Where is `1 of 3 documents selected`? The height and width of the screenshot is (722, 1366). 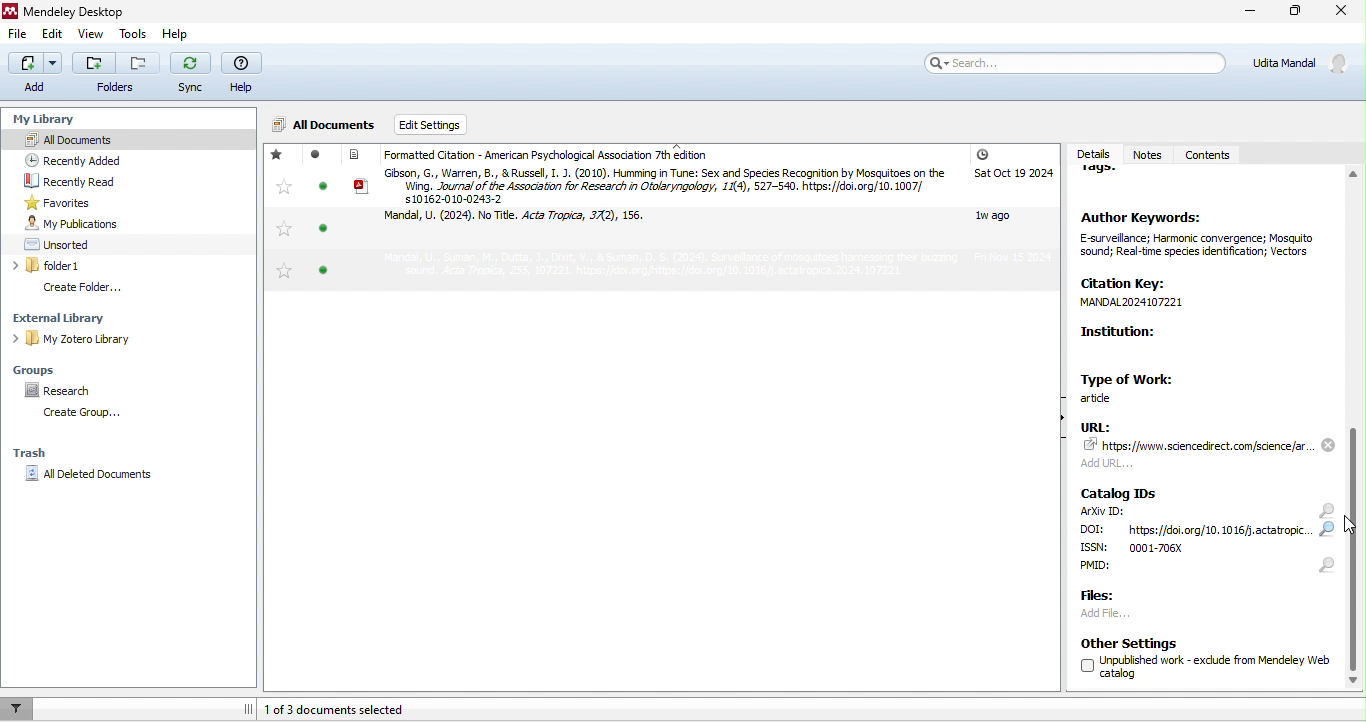 1 of 3 documents selected is located at coordinates (360, 708).